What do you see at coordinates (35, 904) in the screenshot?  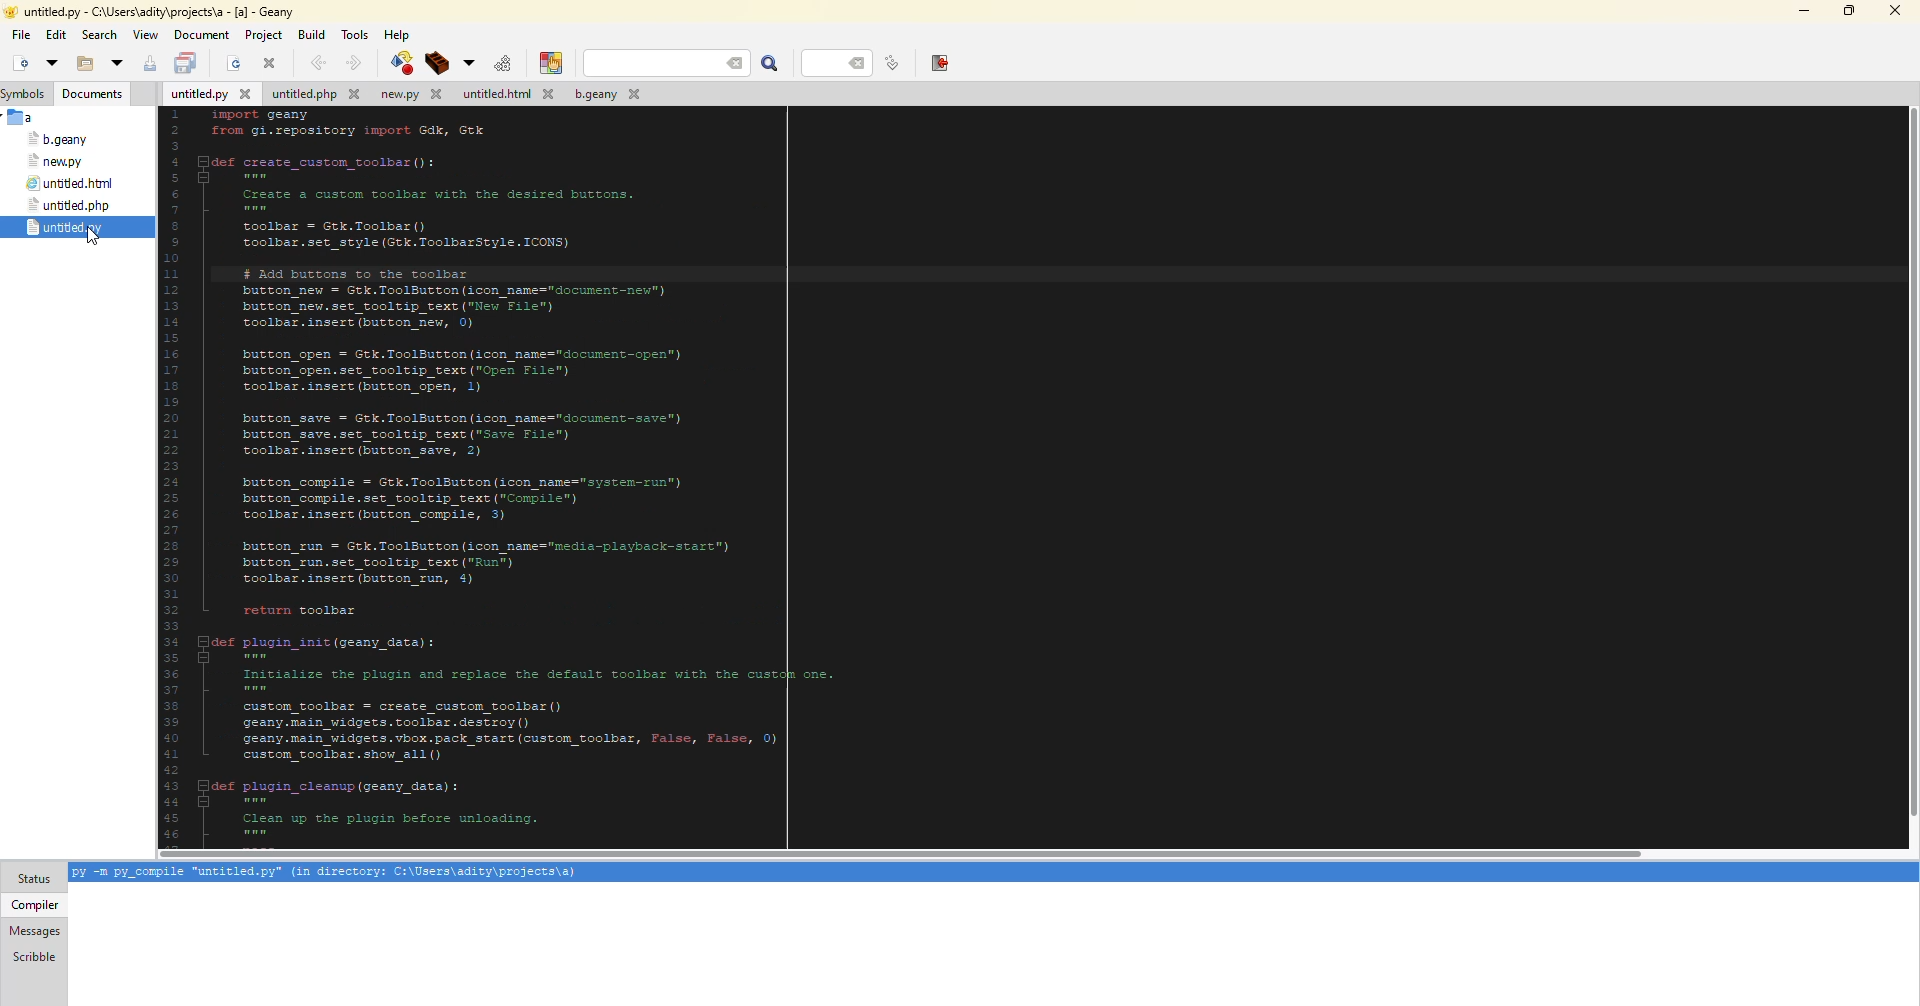 I see `compiler` at bounding box center [35, 904].